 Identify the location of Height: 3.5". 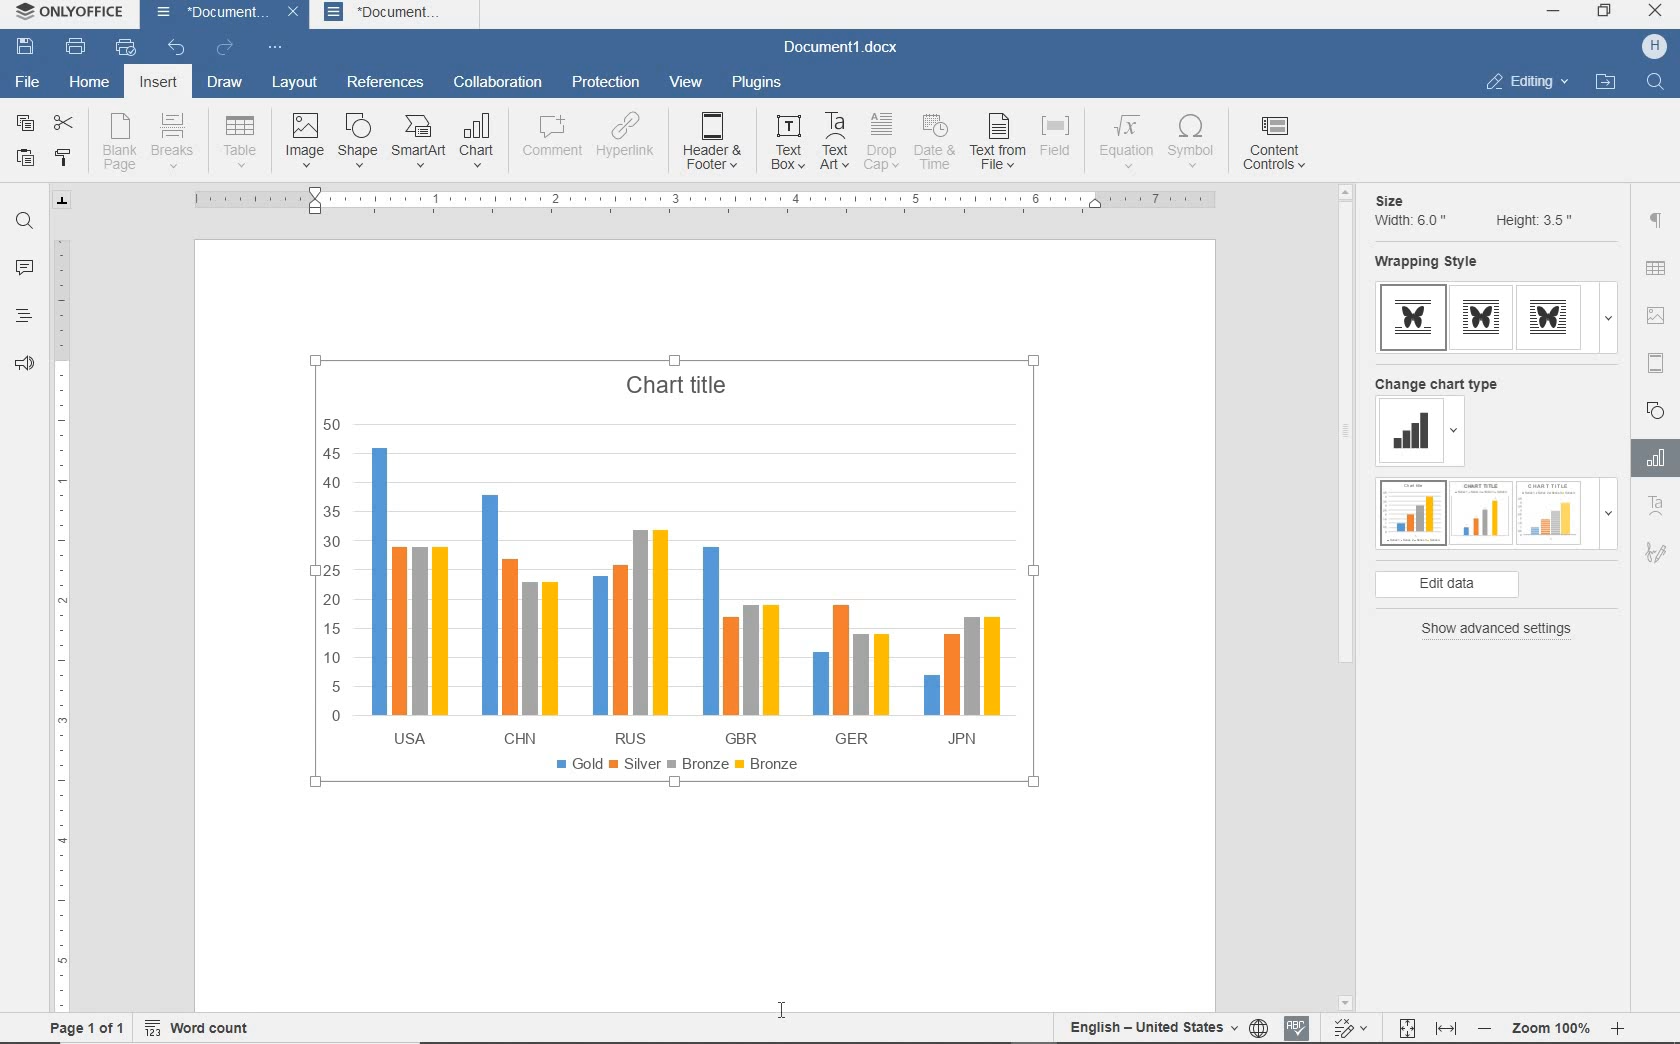
(1531, 219).